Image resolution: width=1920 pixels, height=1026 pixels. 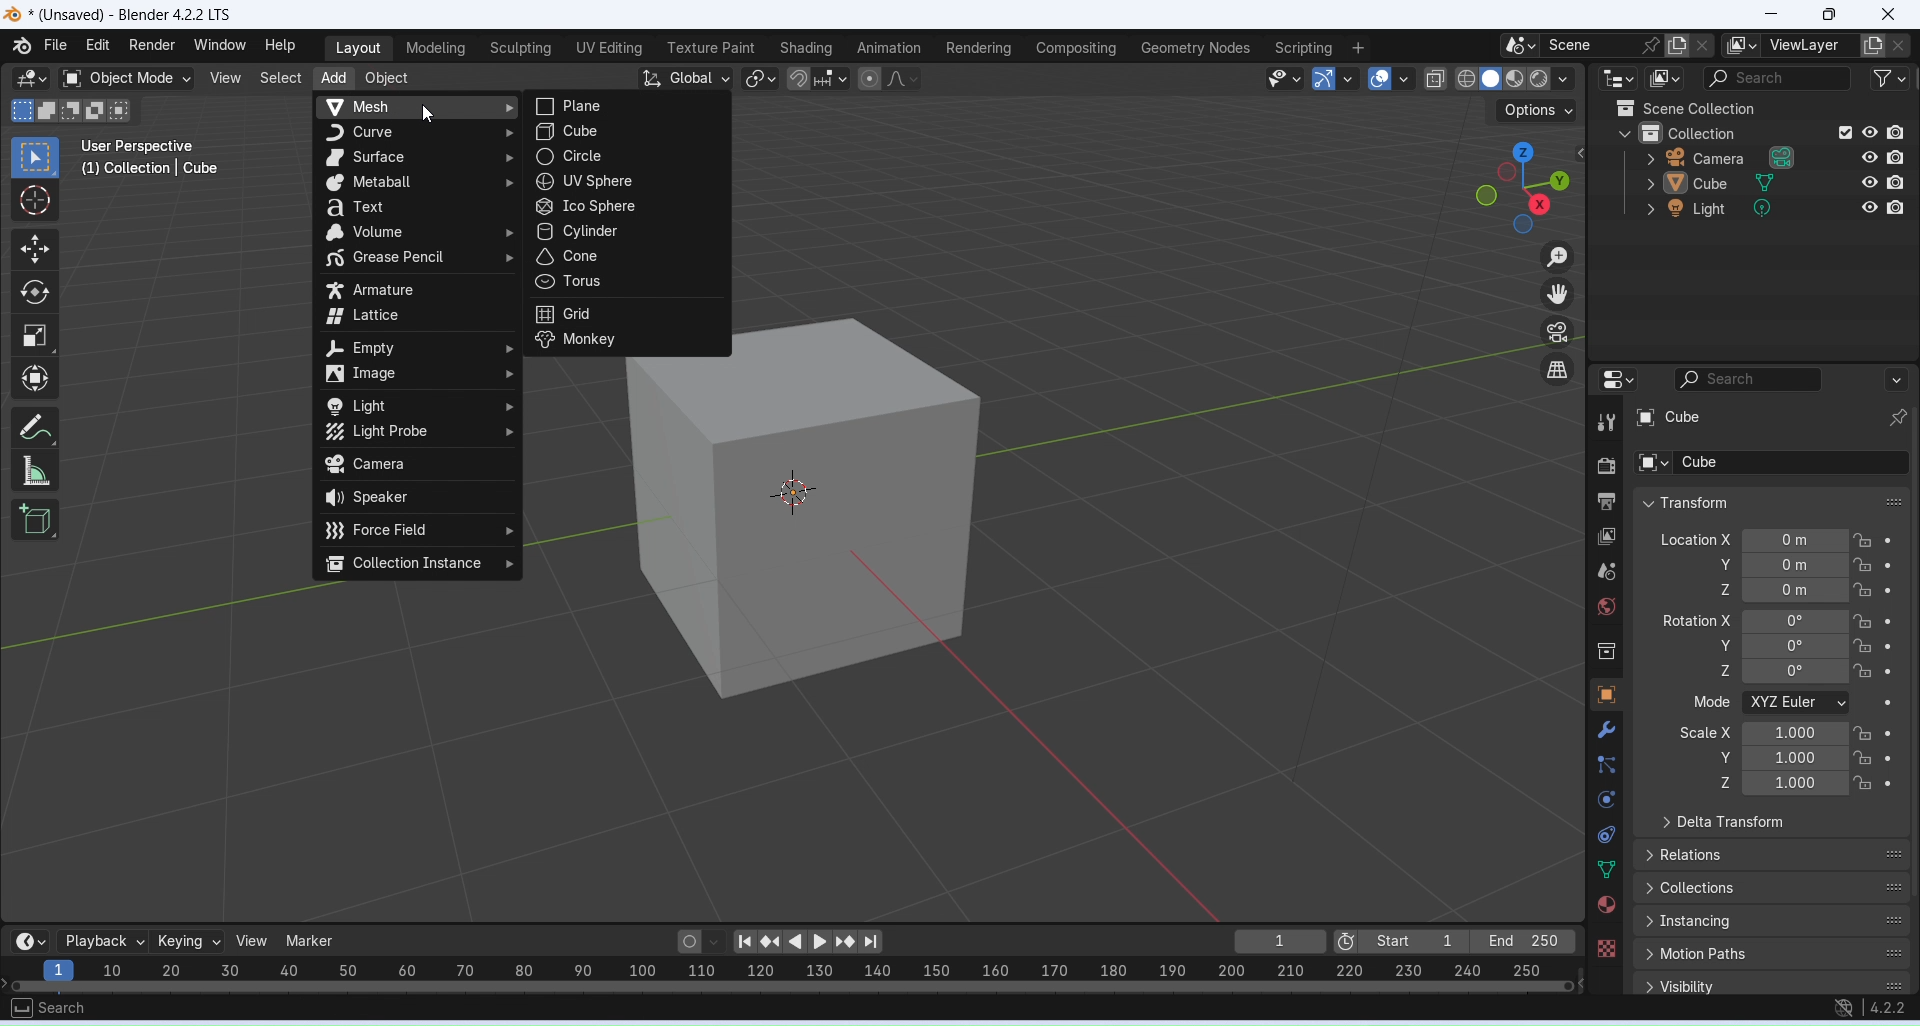 I want to click on lattice, so click(x=415, y=315).